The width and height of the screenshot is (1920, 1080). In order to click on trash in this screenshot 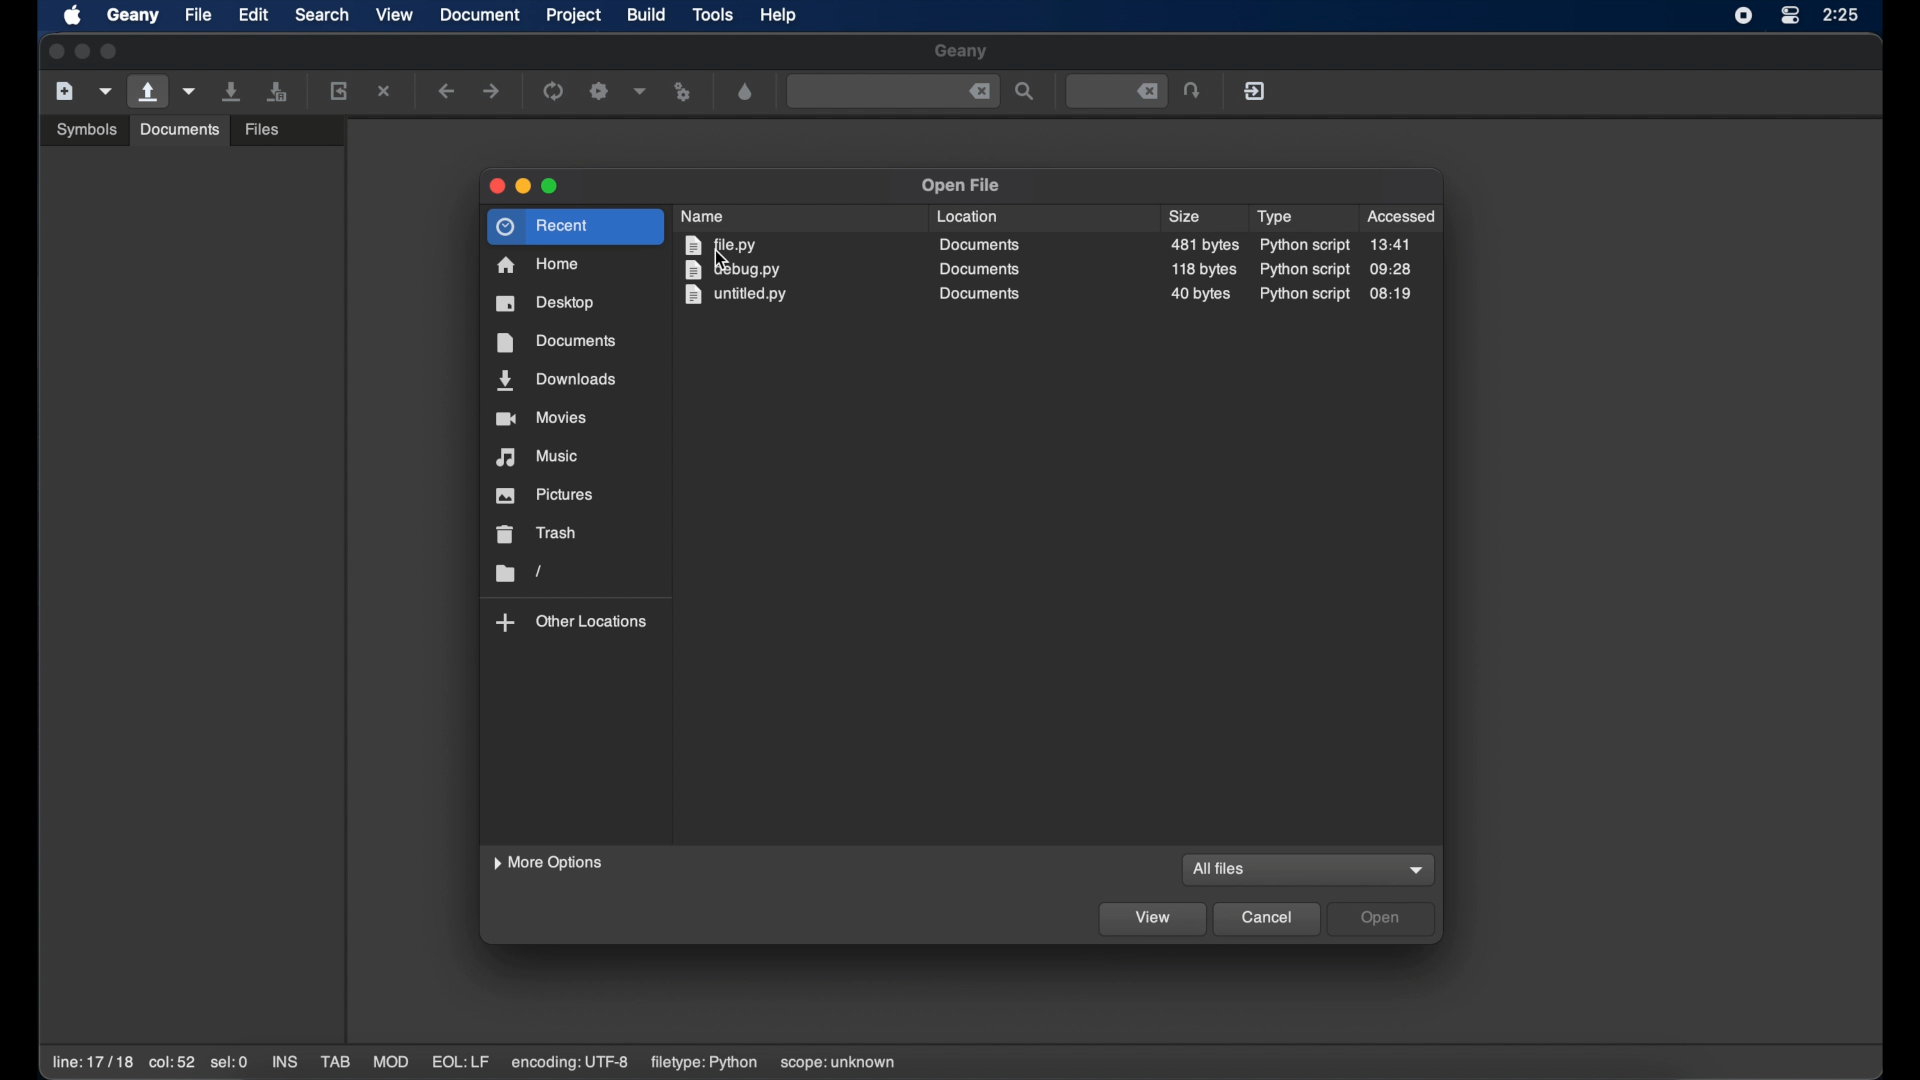, I will do `click(539, 534)`.